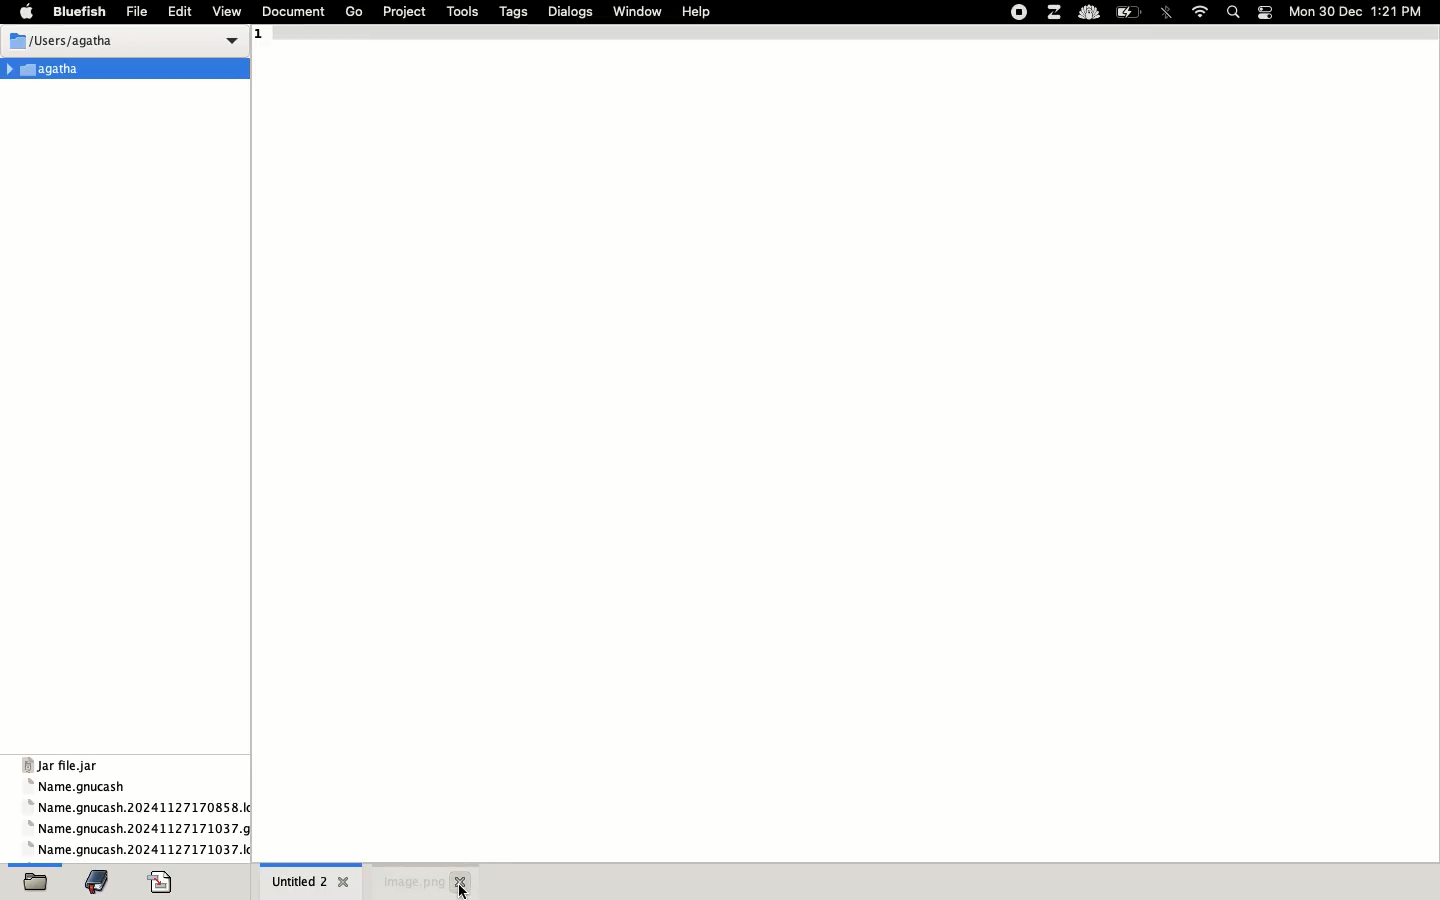  Describe the element at coordinates (25, 12) in the screenshot. I see `apple` at that location.